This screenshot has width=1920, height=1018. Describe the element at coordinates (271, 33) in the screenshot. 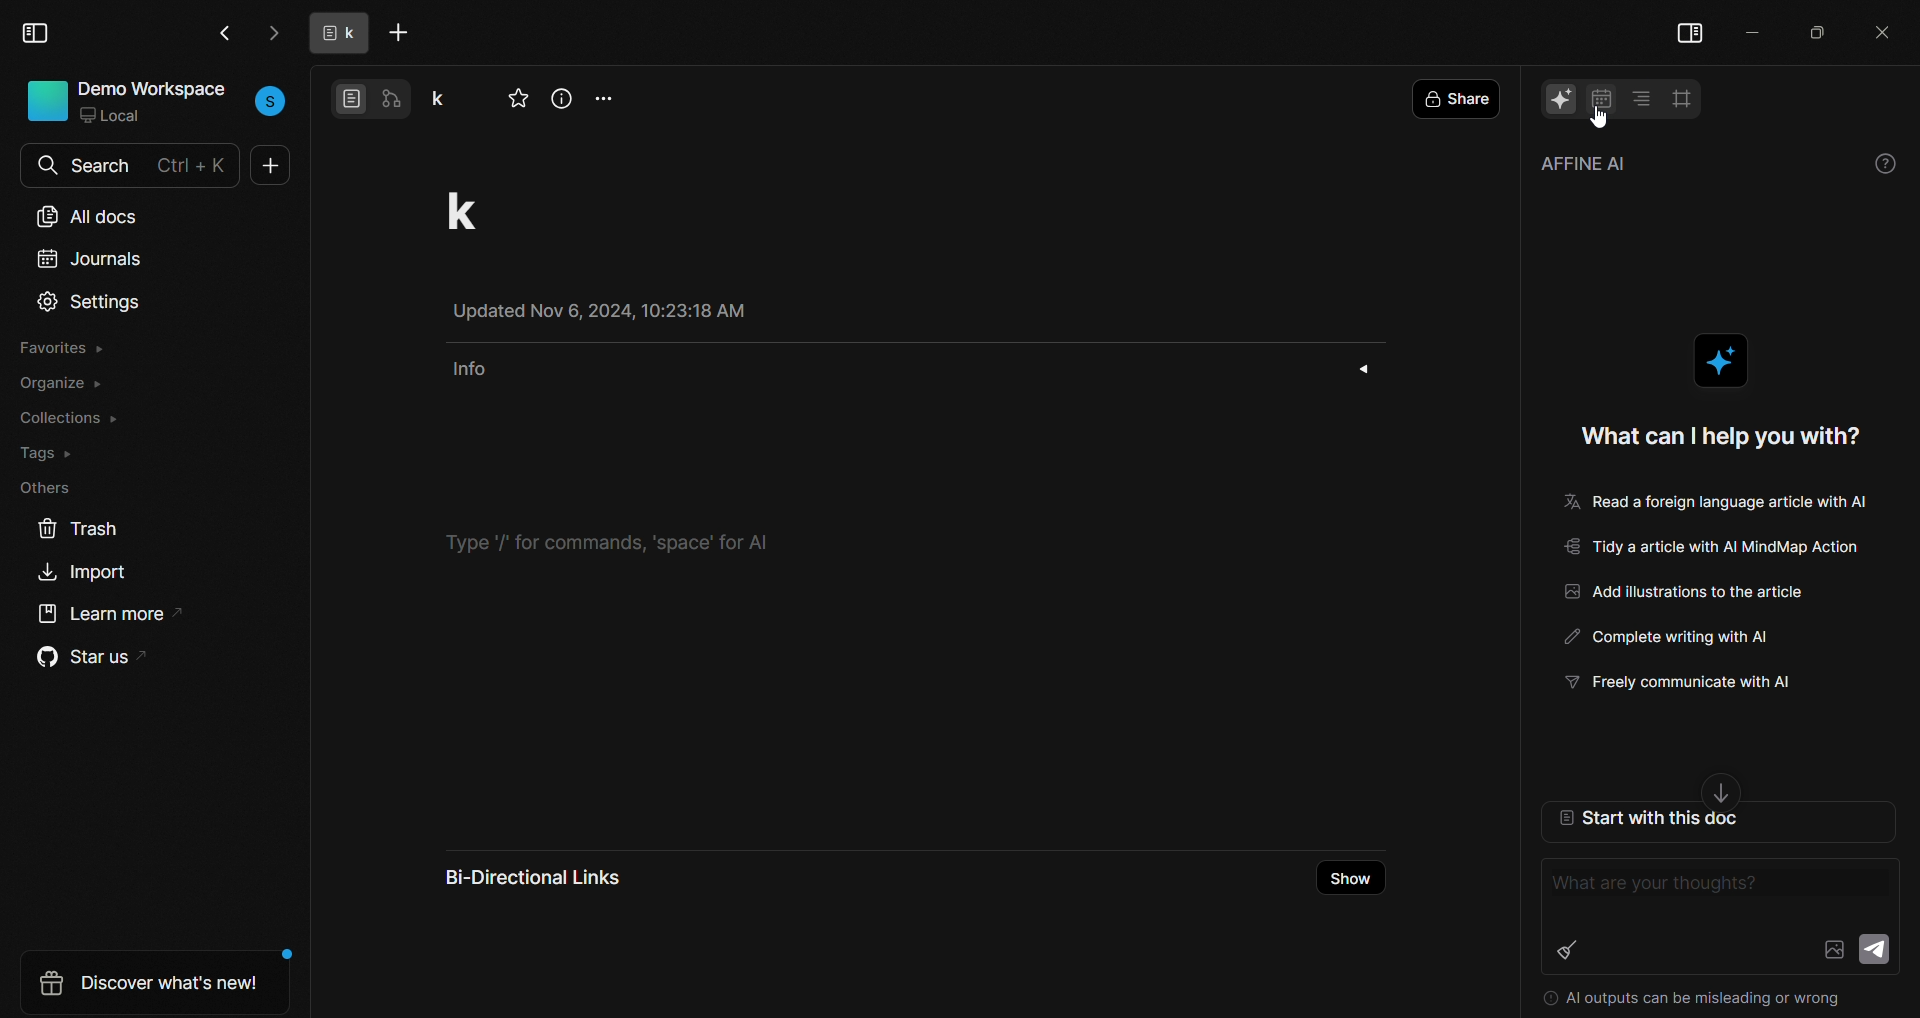

I see `go next` at that location.